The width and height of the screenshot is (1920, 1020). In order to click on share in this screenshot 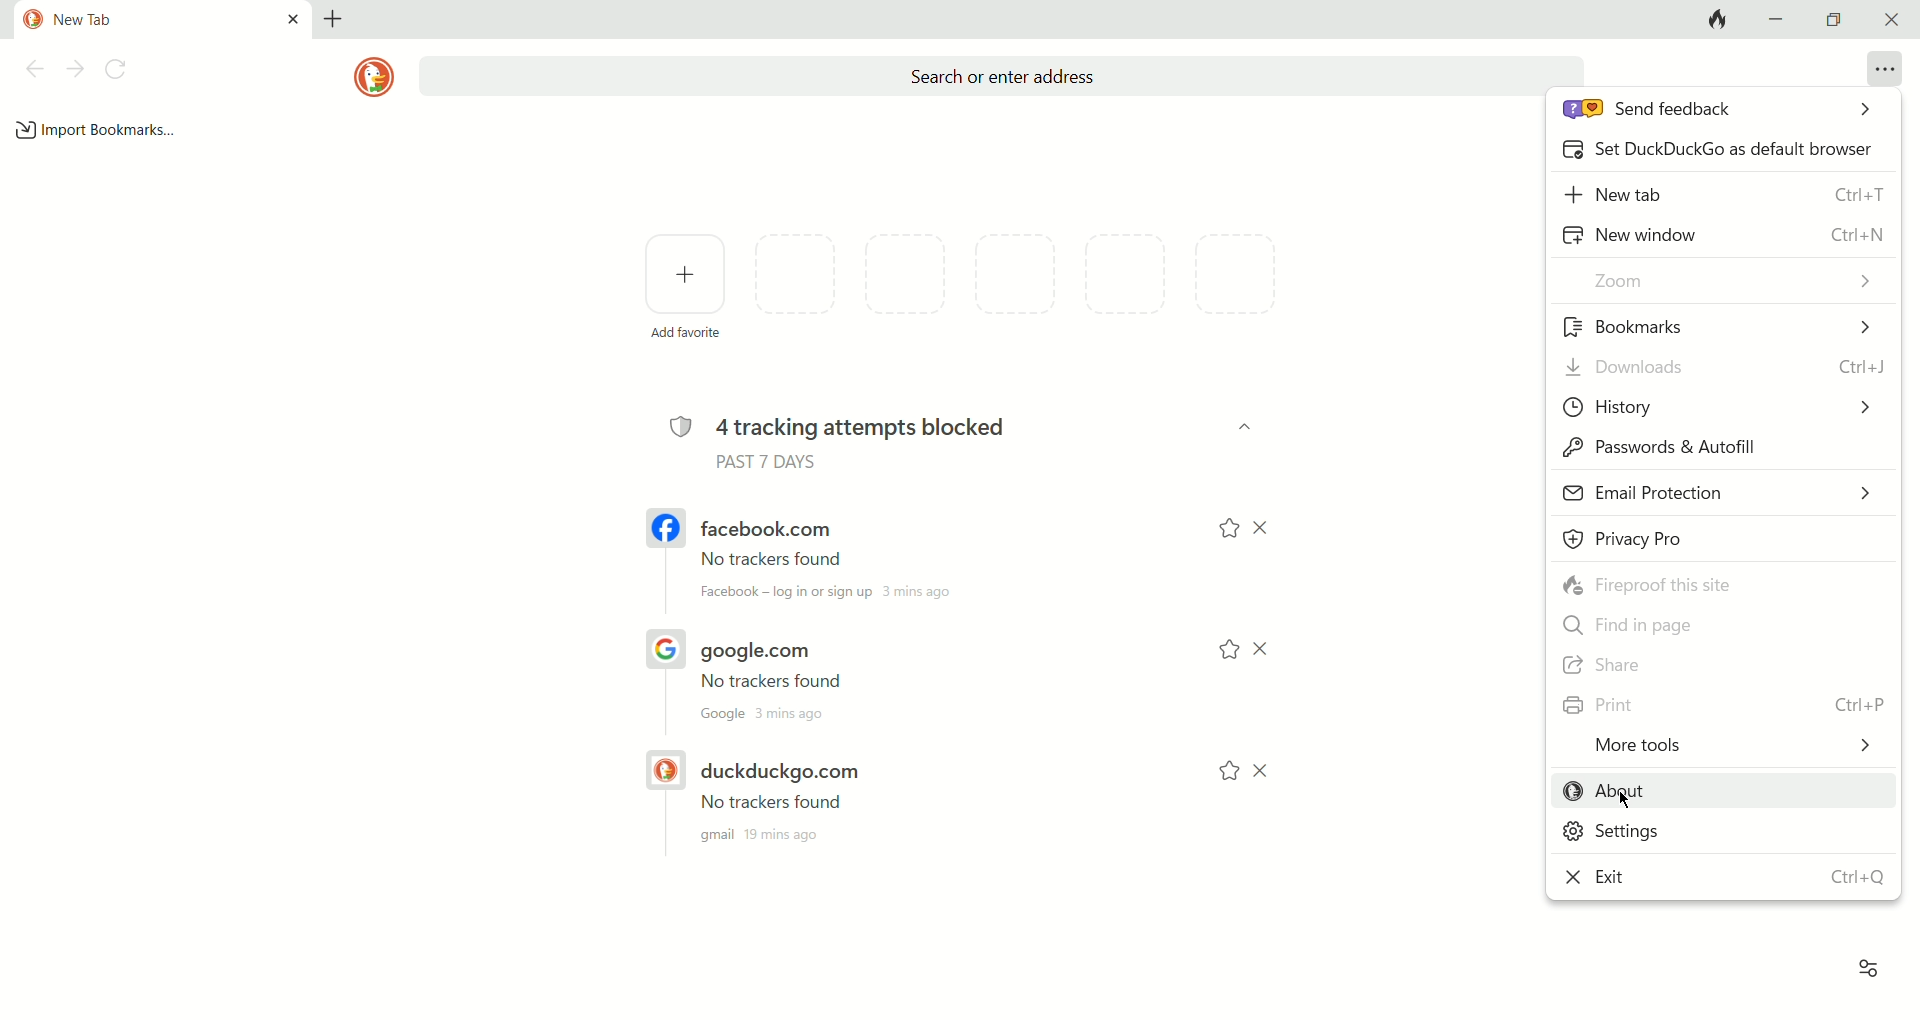, I will do `click(1712, 665)`.